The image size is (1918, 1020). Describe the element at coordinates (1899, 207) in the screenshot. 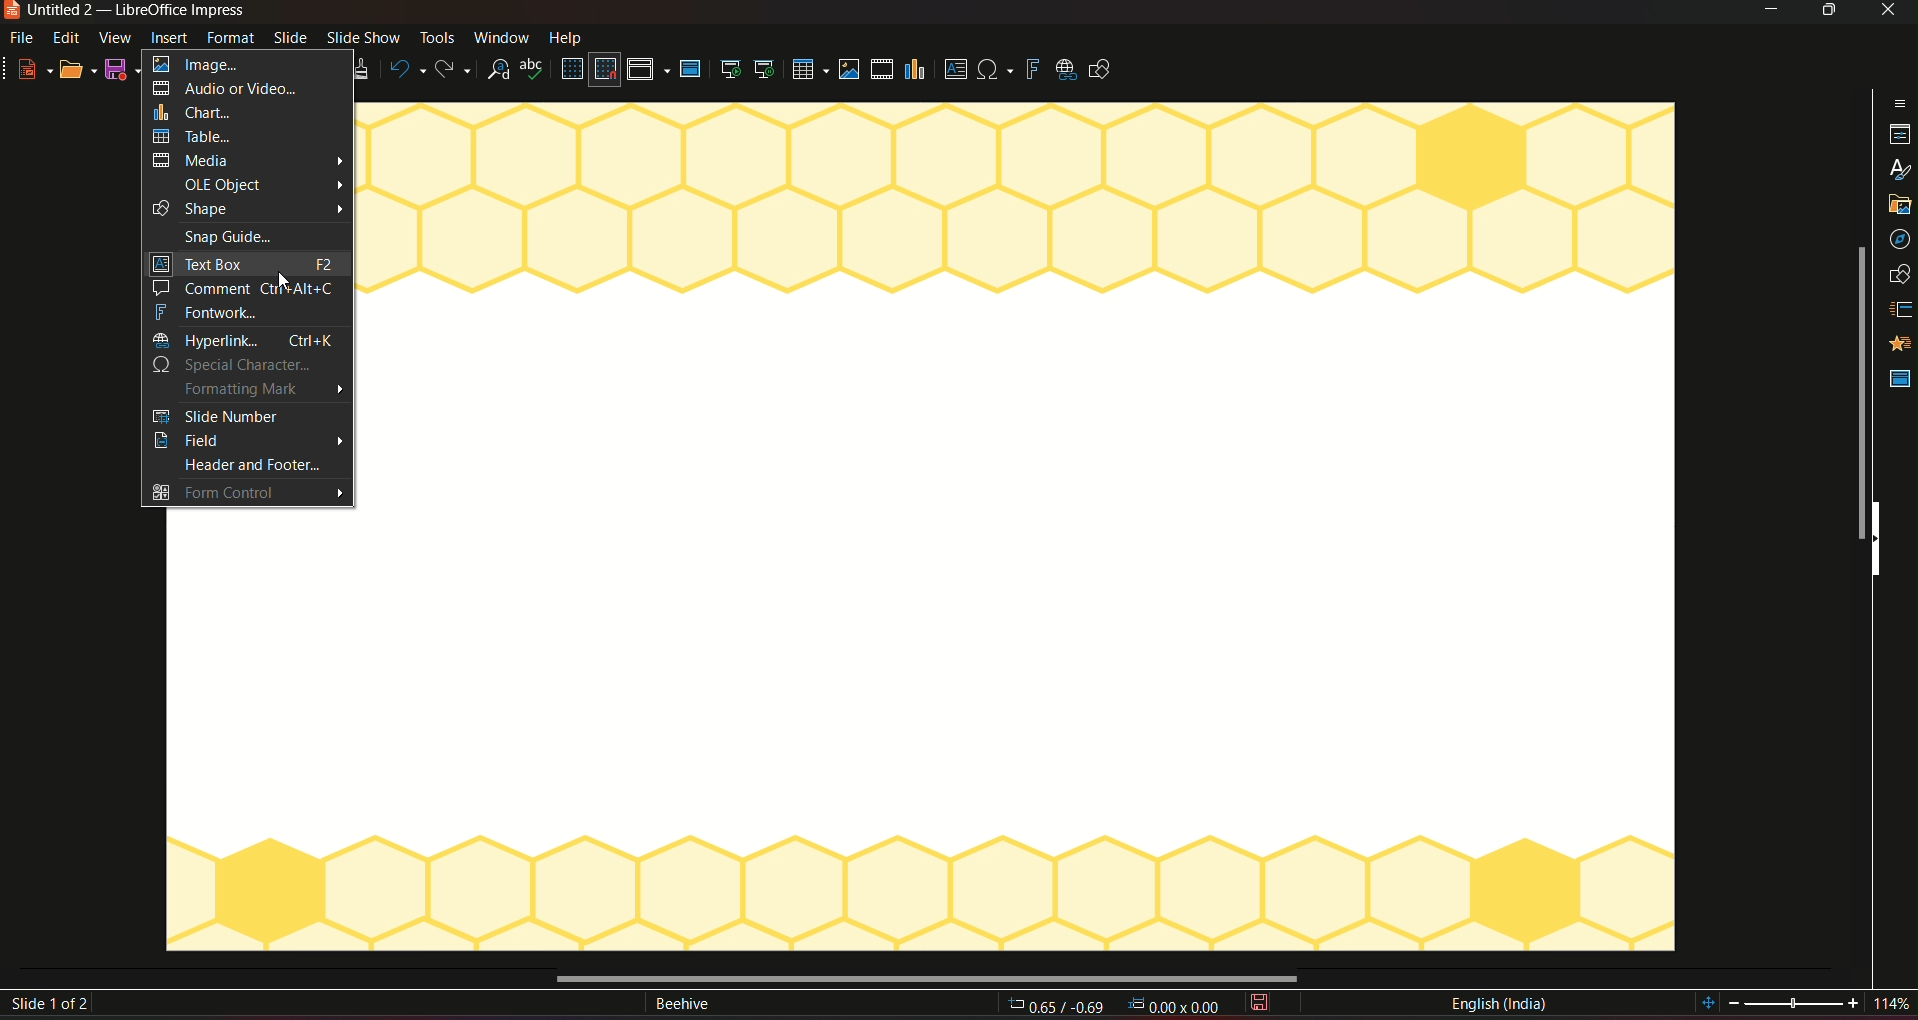

I see `gallery` at that location.